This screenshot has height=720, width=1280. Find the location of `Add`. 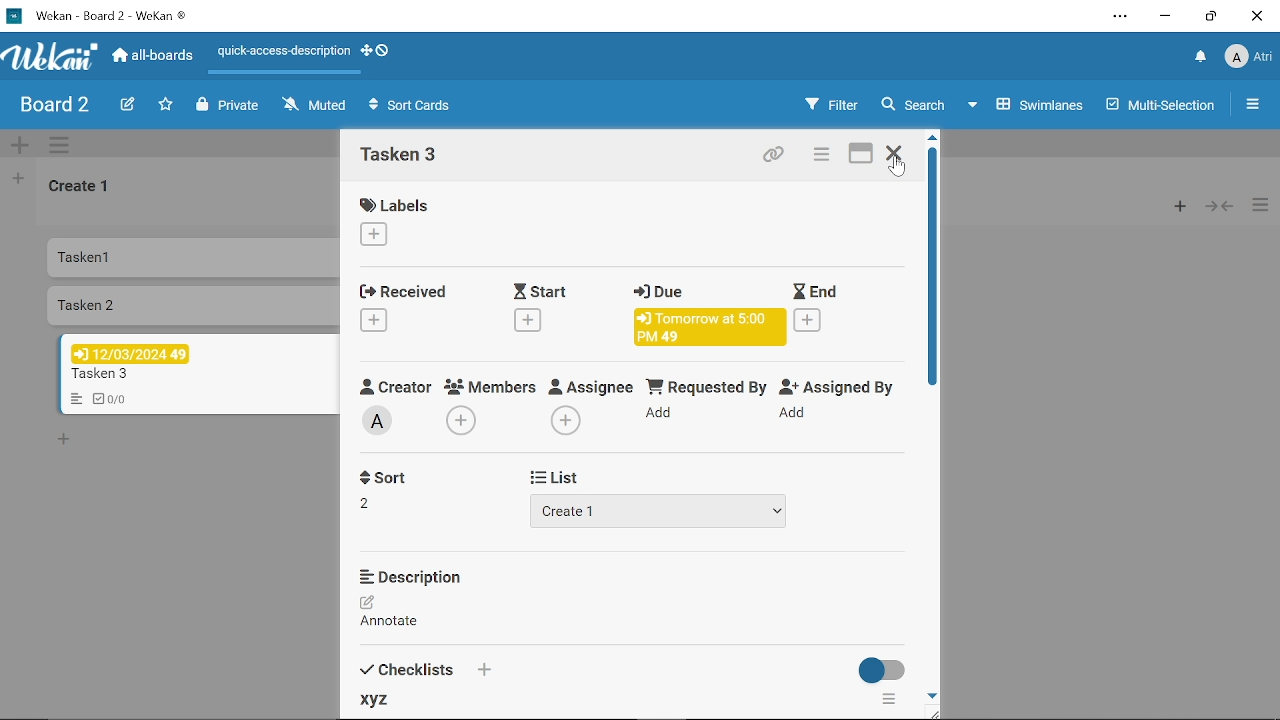

Add is located at coordinates (568, 421).